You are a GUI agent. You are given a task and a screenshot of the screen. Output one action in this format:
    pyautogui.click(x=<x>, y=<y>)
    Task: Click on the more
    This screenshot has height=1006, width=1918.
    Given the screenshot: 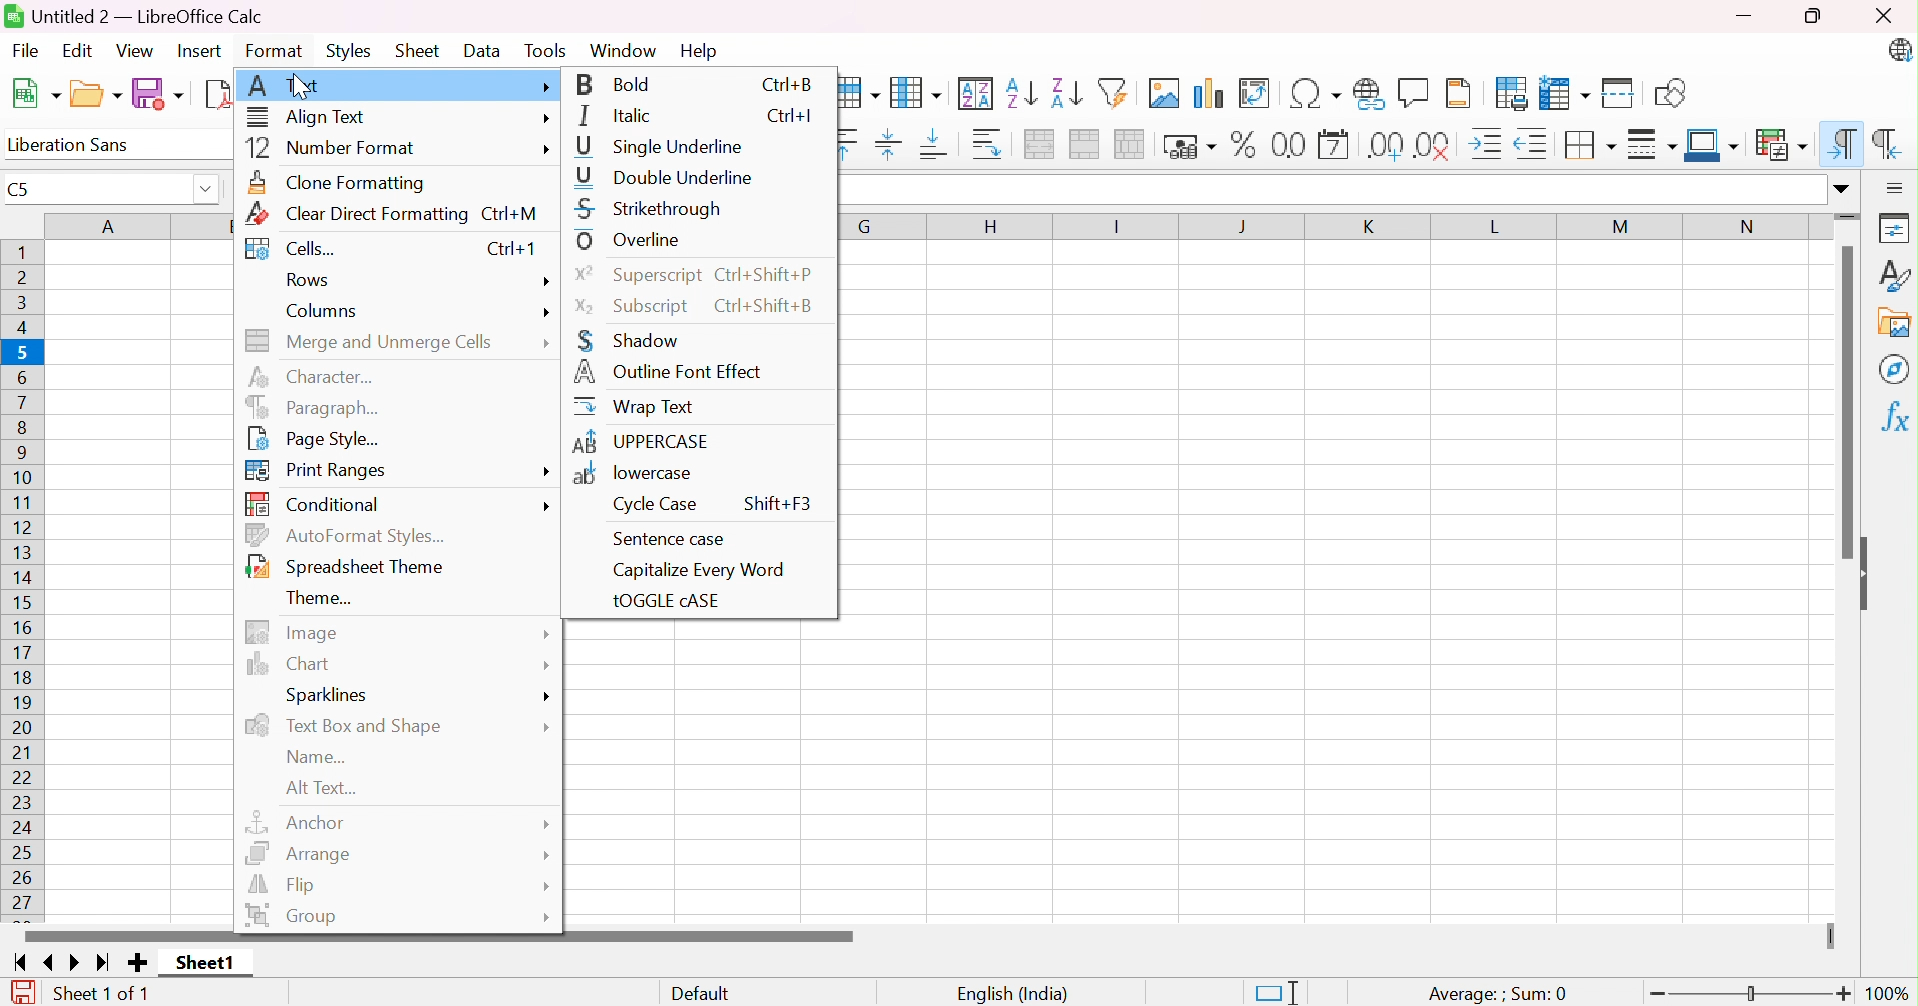 What is the action you would take?
    pyautogui.click(x=547, y=119)
    